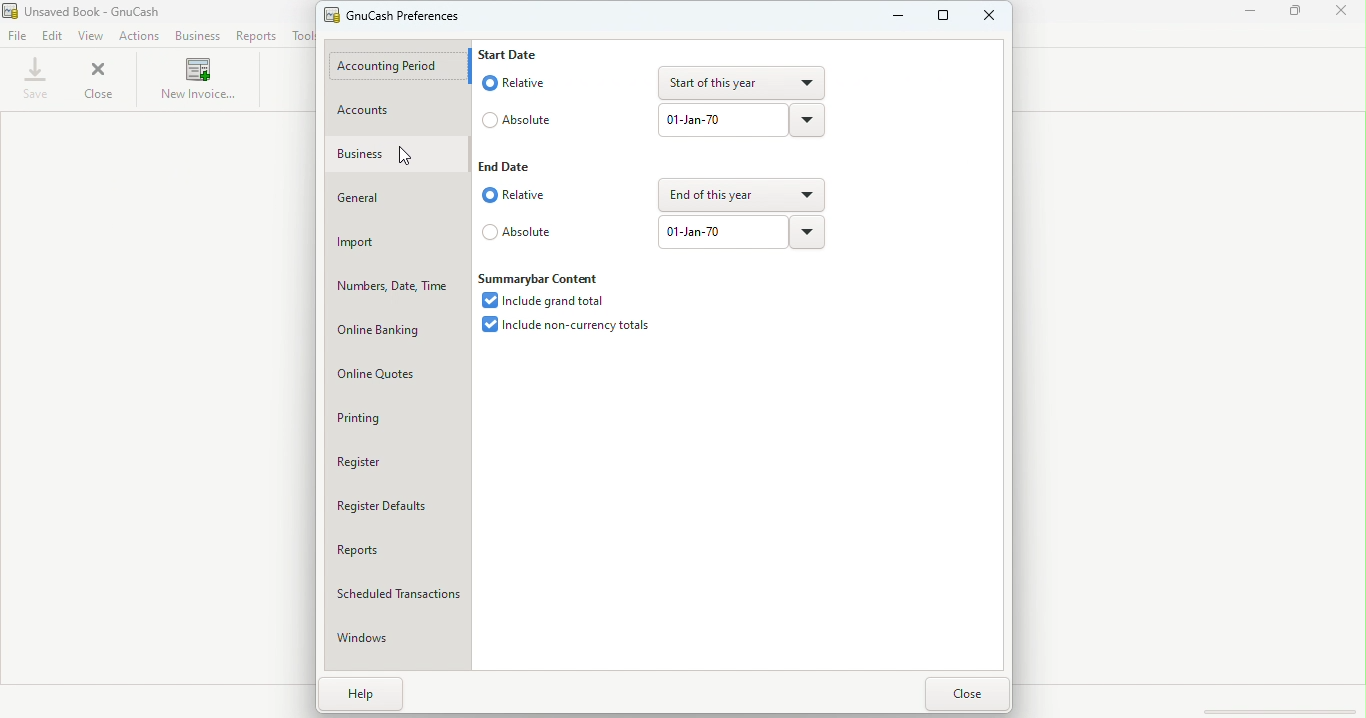 This screenshot has height=718, width=1366. What do you see at coordinates (399, 200) in the screenshot?
I see `General` at bounding box center [399, 200].